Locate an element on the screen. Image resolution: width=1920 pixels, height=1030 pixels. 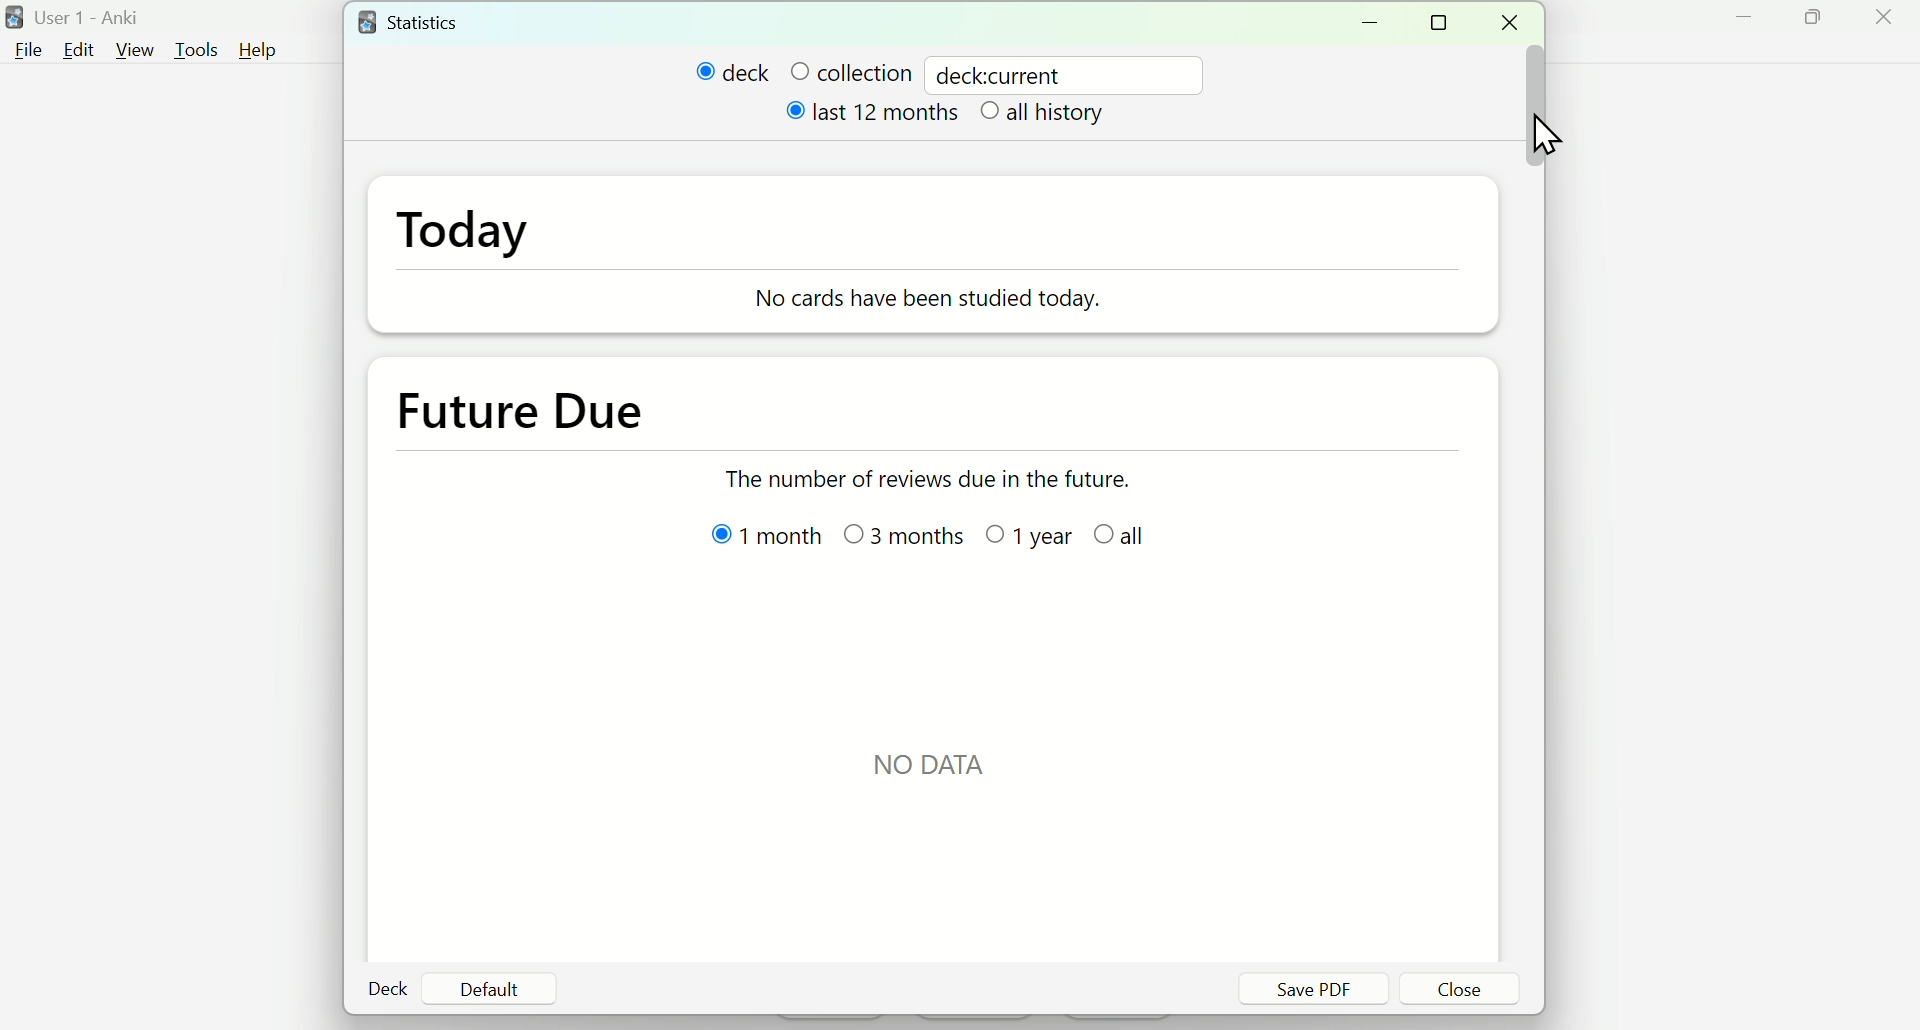
File is located at coordinates (30, 49).